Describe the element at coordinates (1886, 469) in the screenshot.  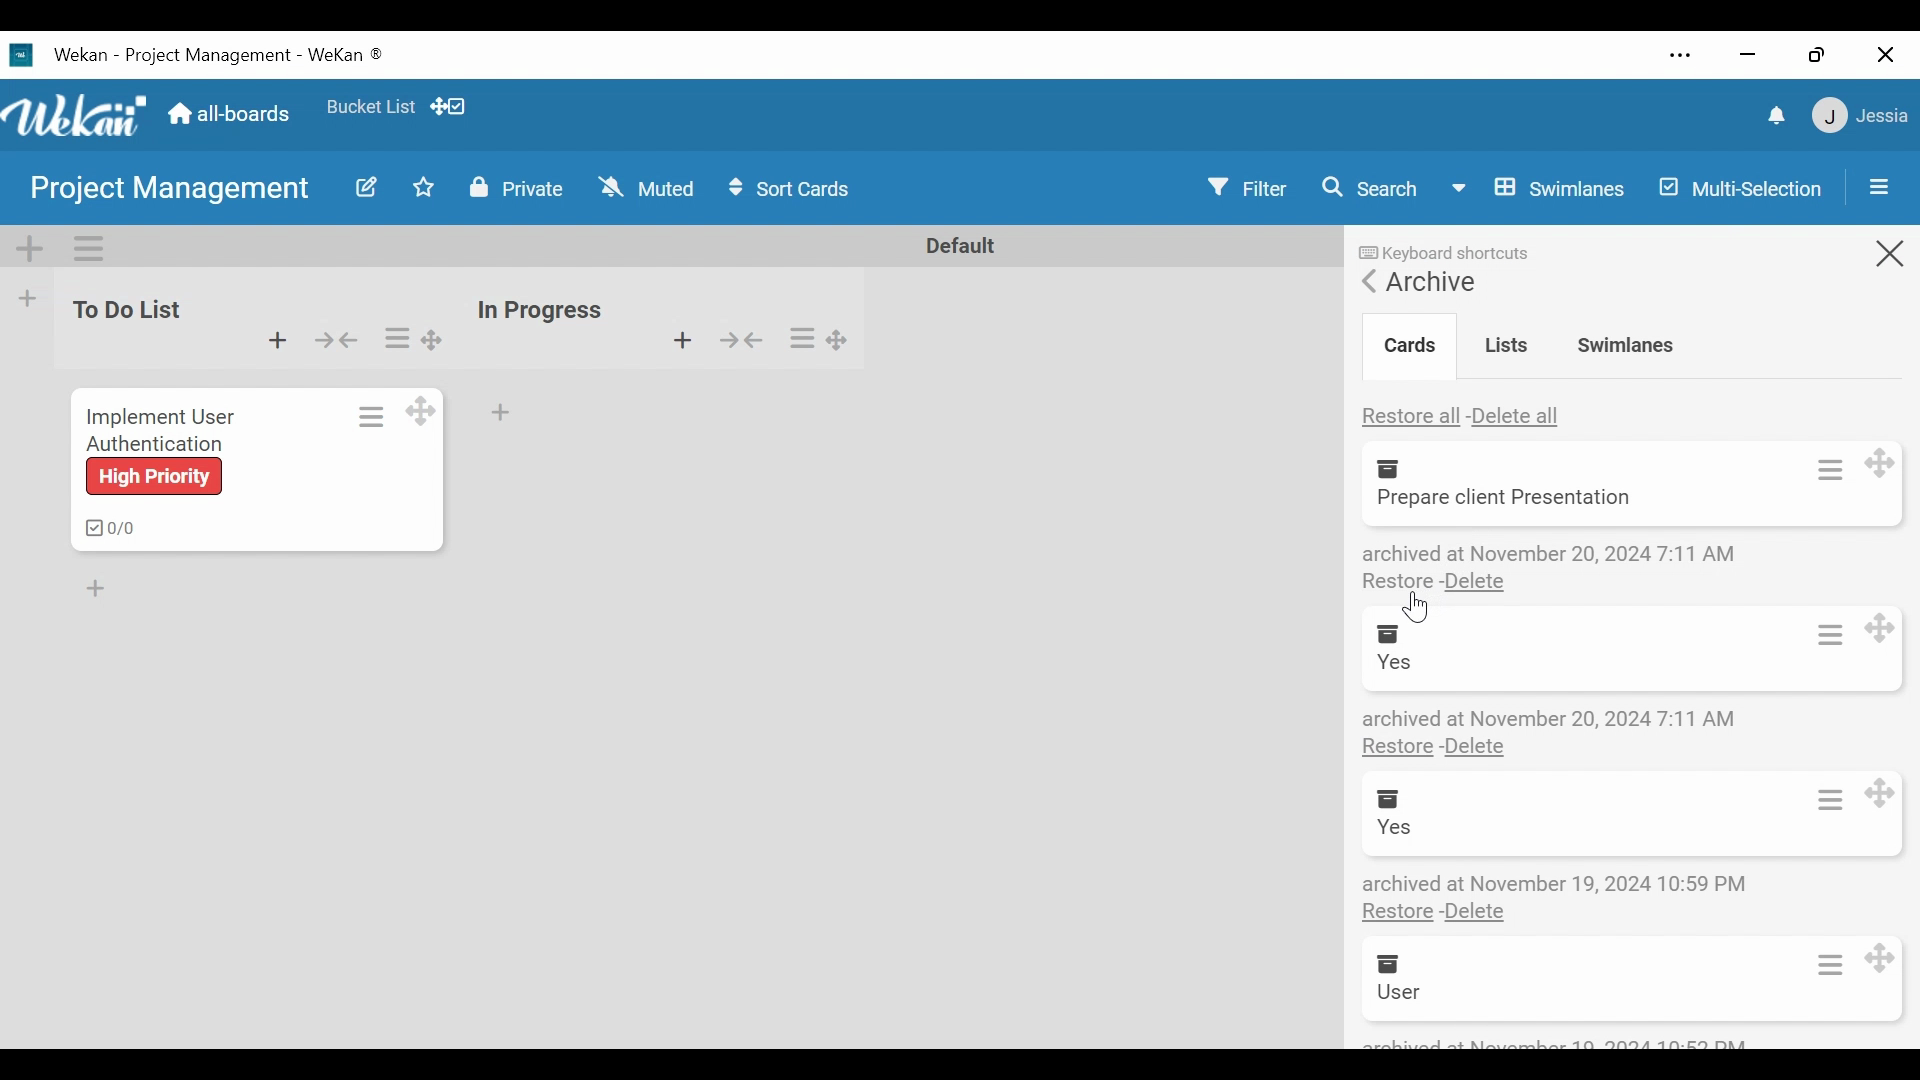
I see `Desktop drag handles` at that location.